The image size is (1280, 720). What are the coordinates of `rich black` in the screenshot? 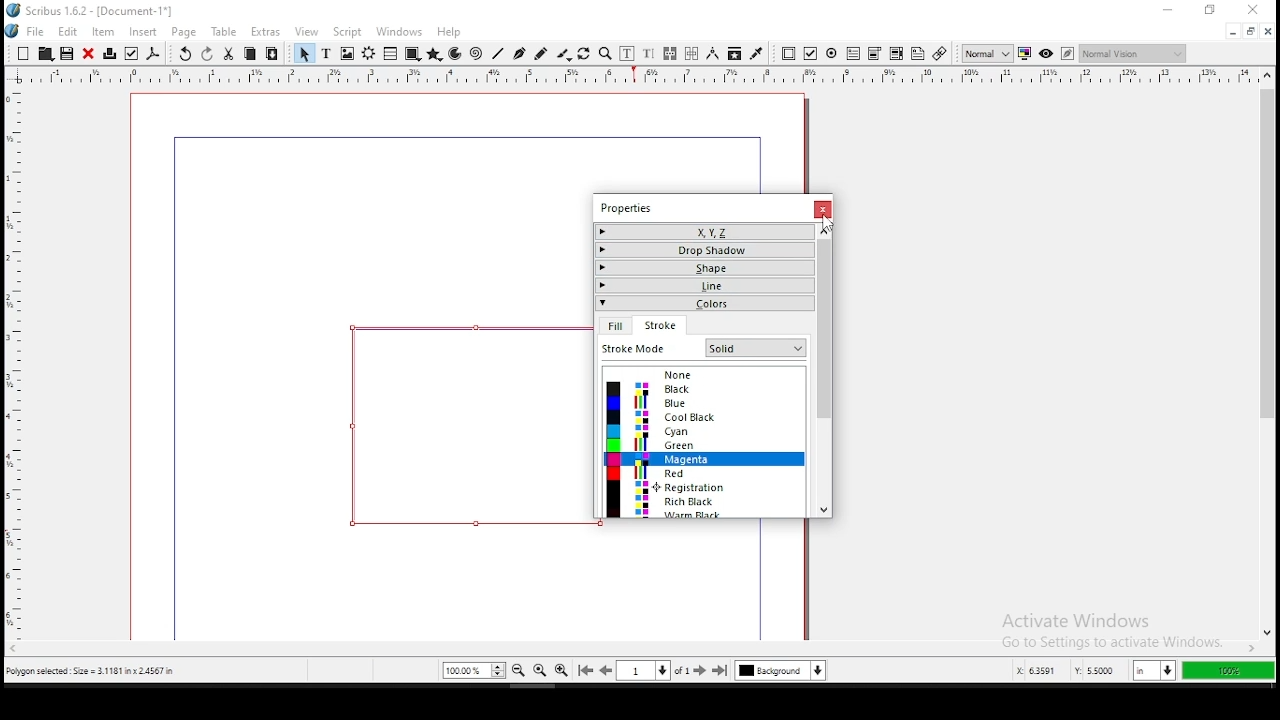 It's located at (705, 501).